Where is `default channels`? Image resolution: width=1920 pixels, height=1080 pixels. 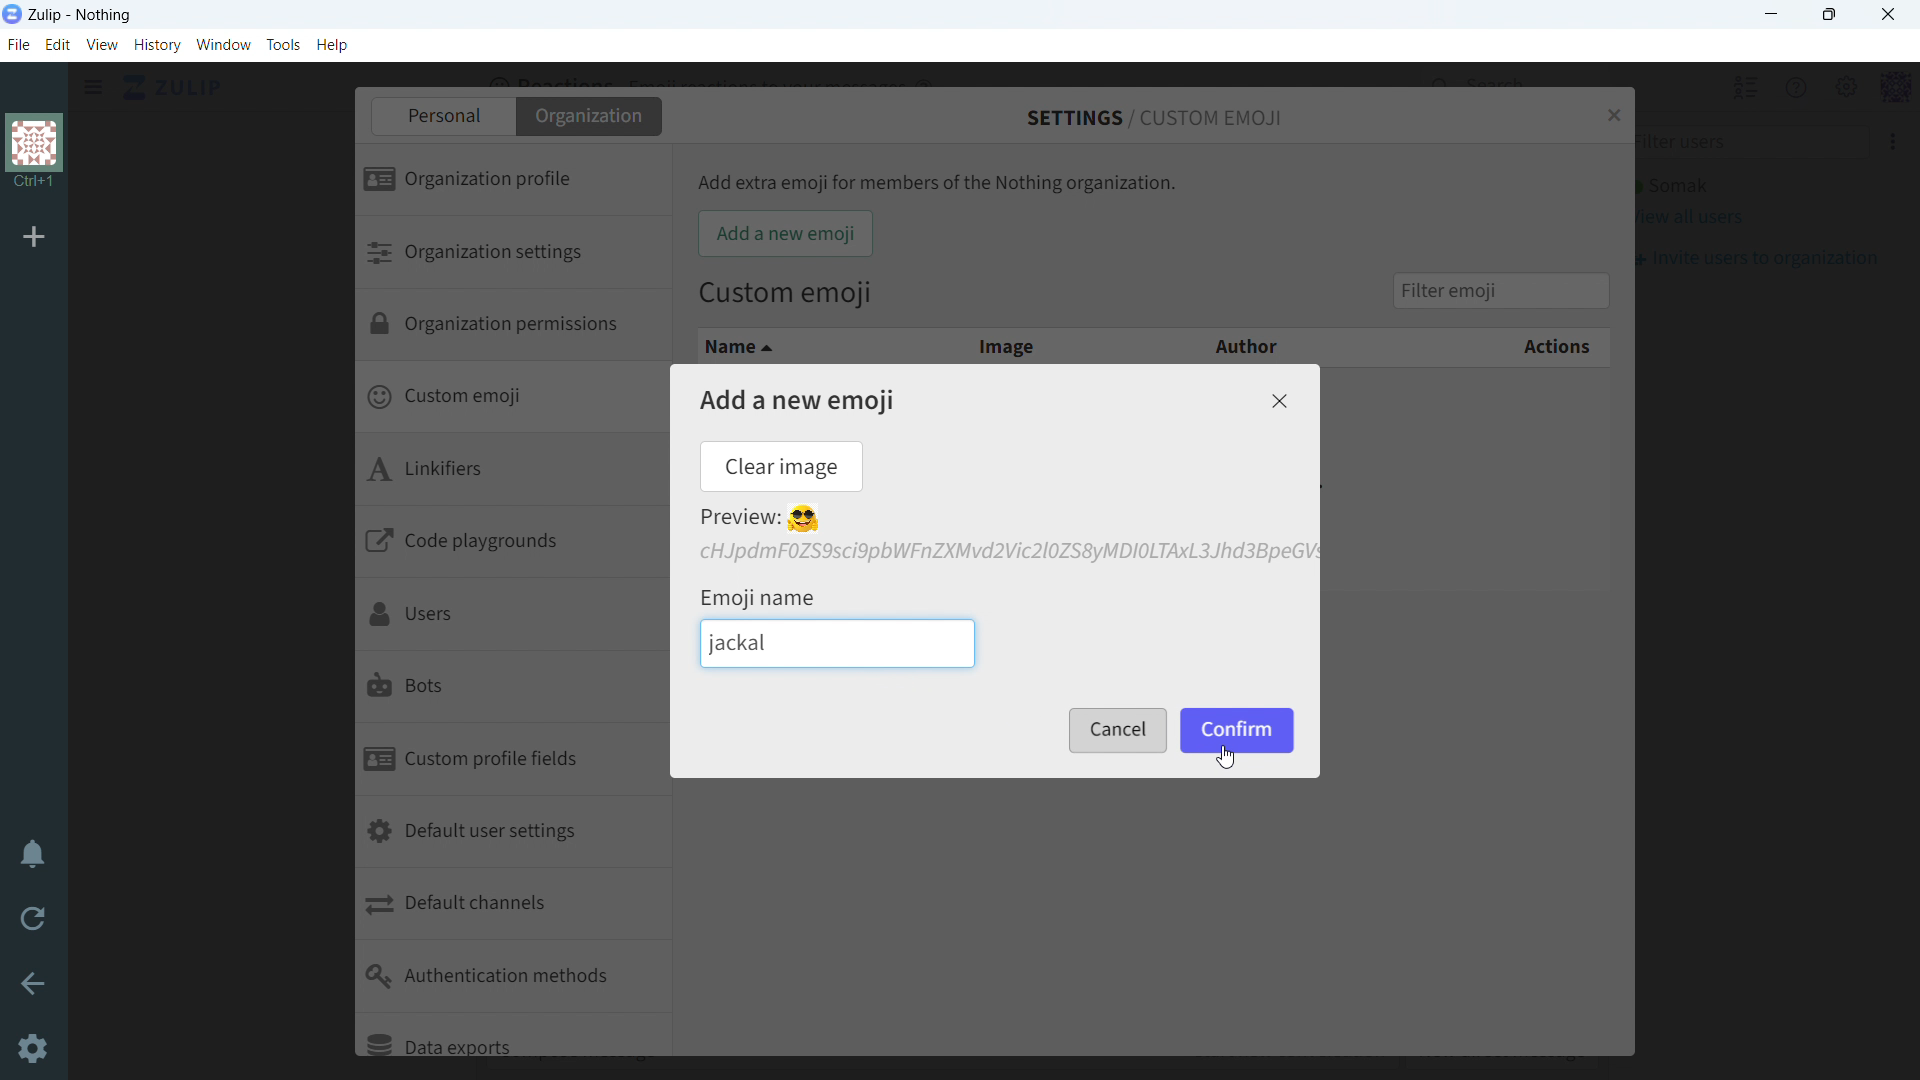 default channels is located at coordinates (514, 906).